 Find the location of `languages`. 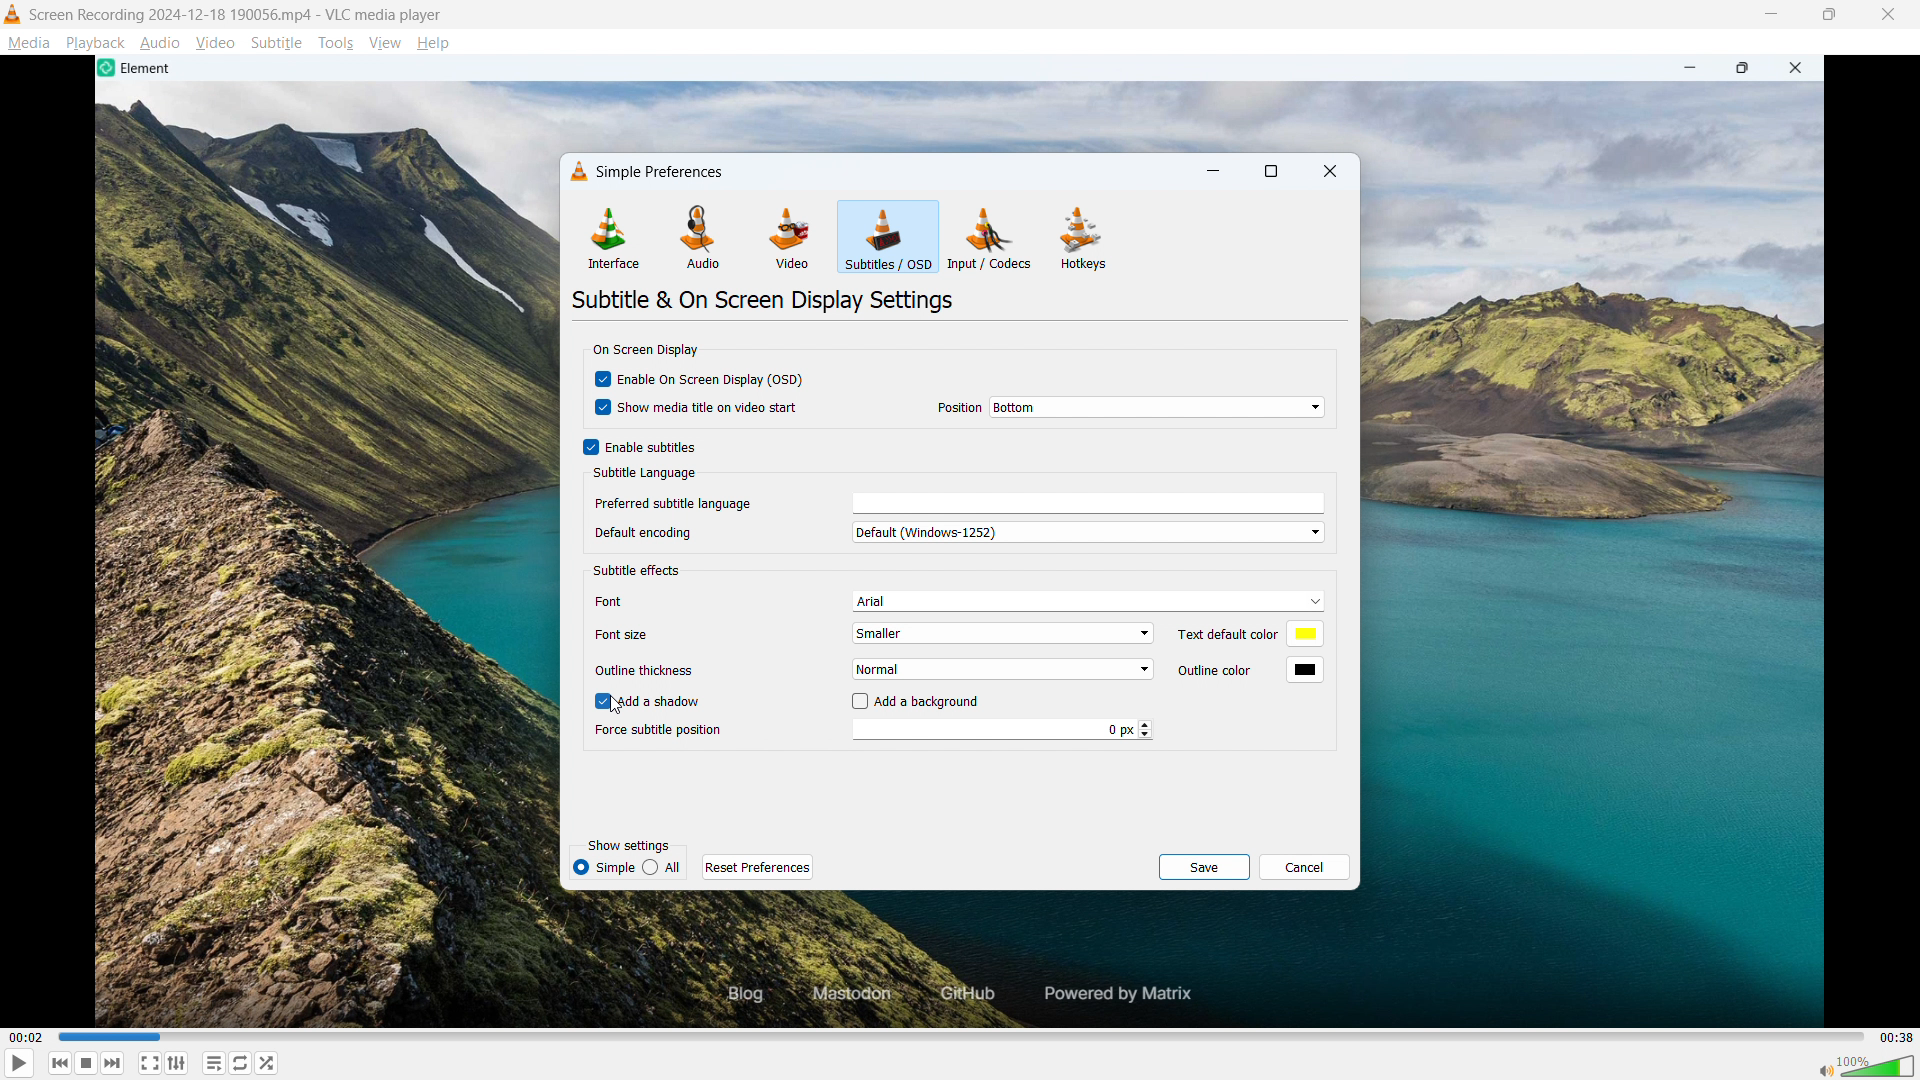

languages is located at coordinates (1090, 500).